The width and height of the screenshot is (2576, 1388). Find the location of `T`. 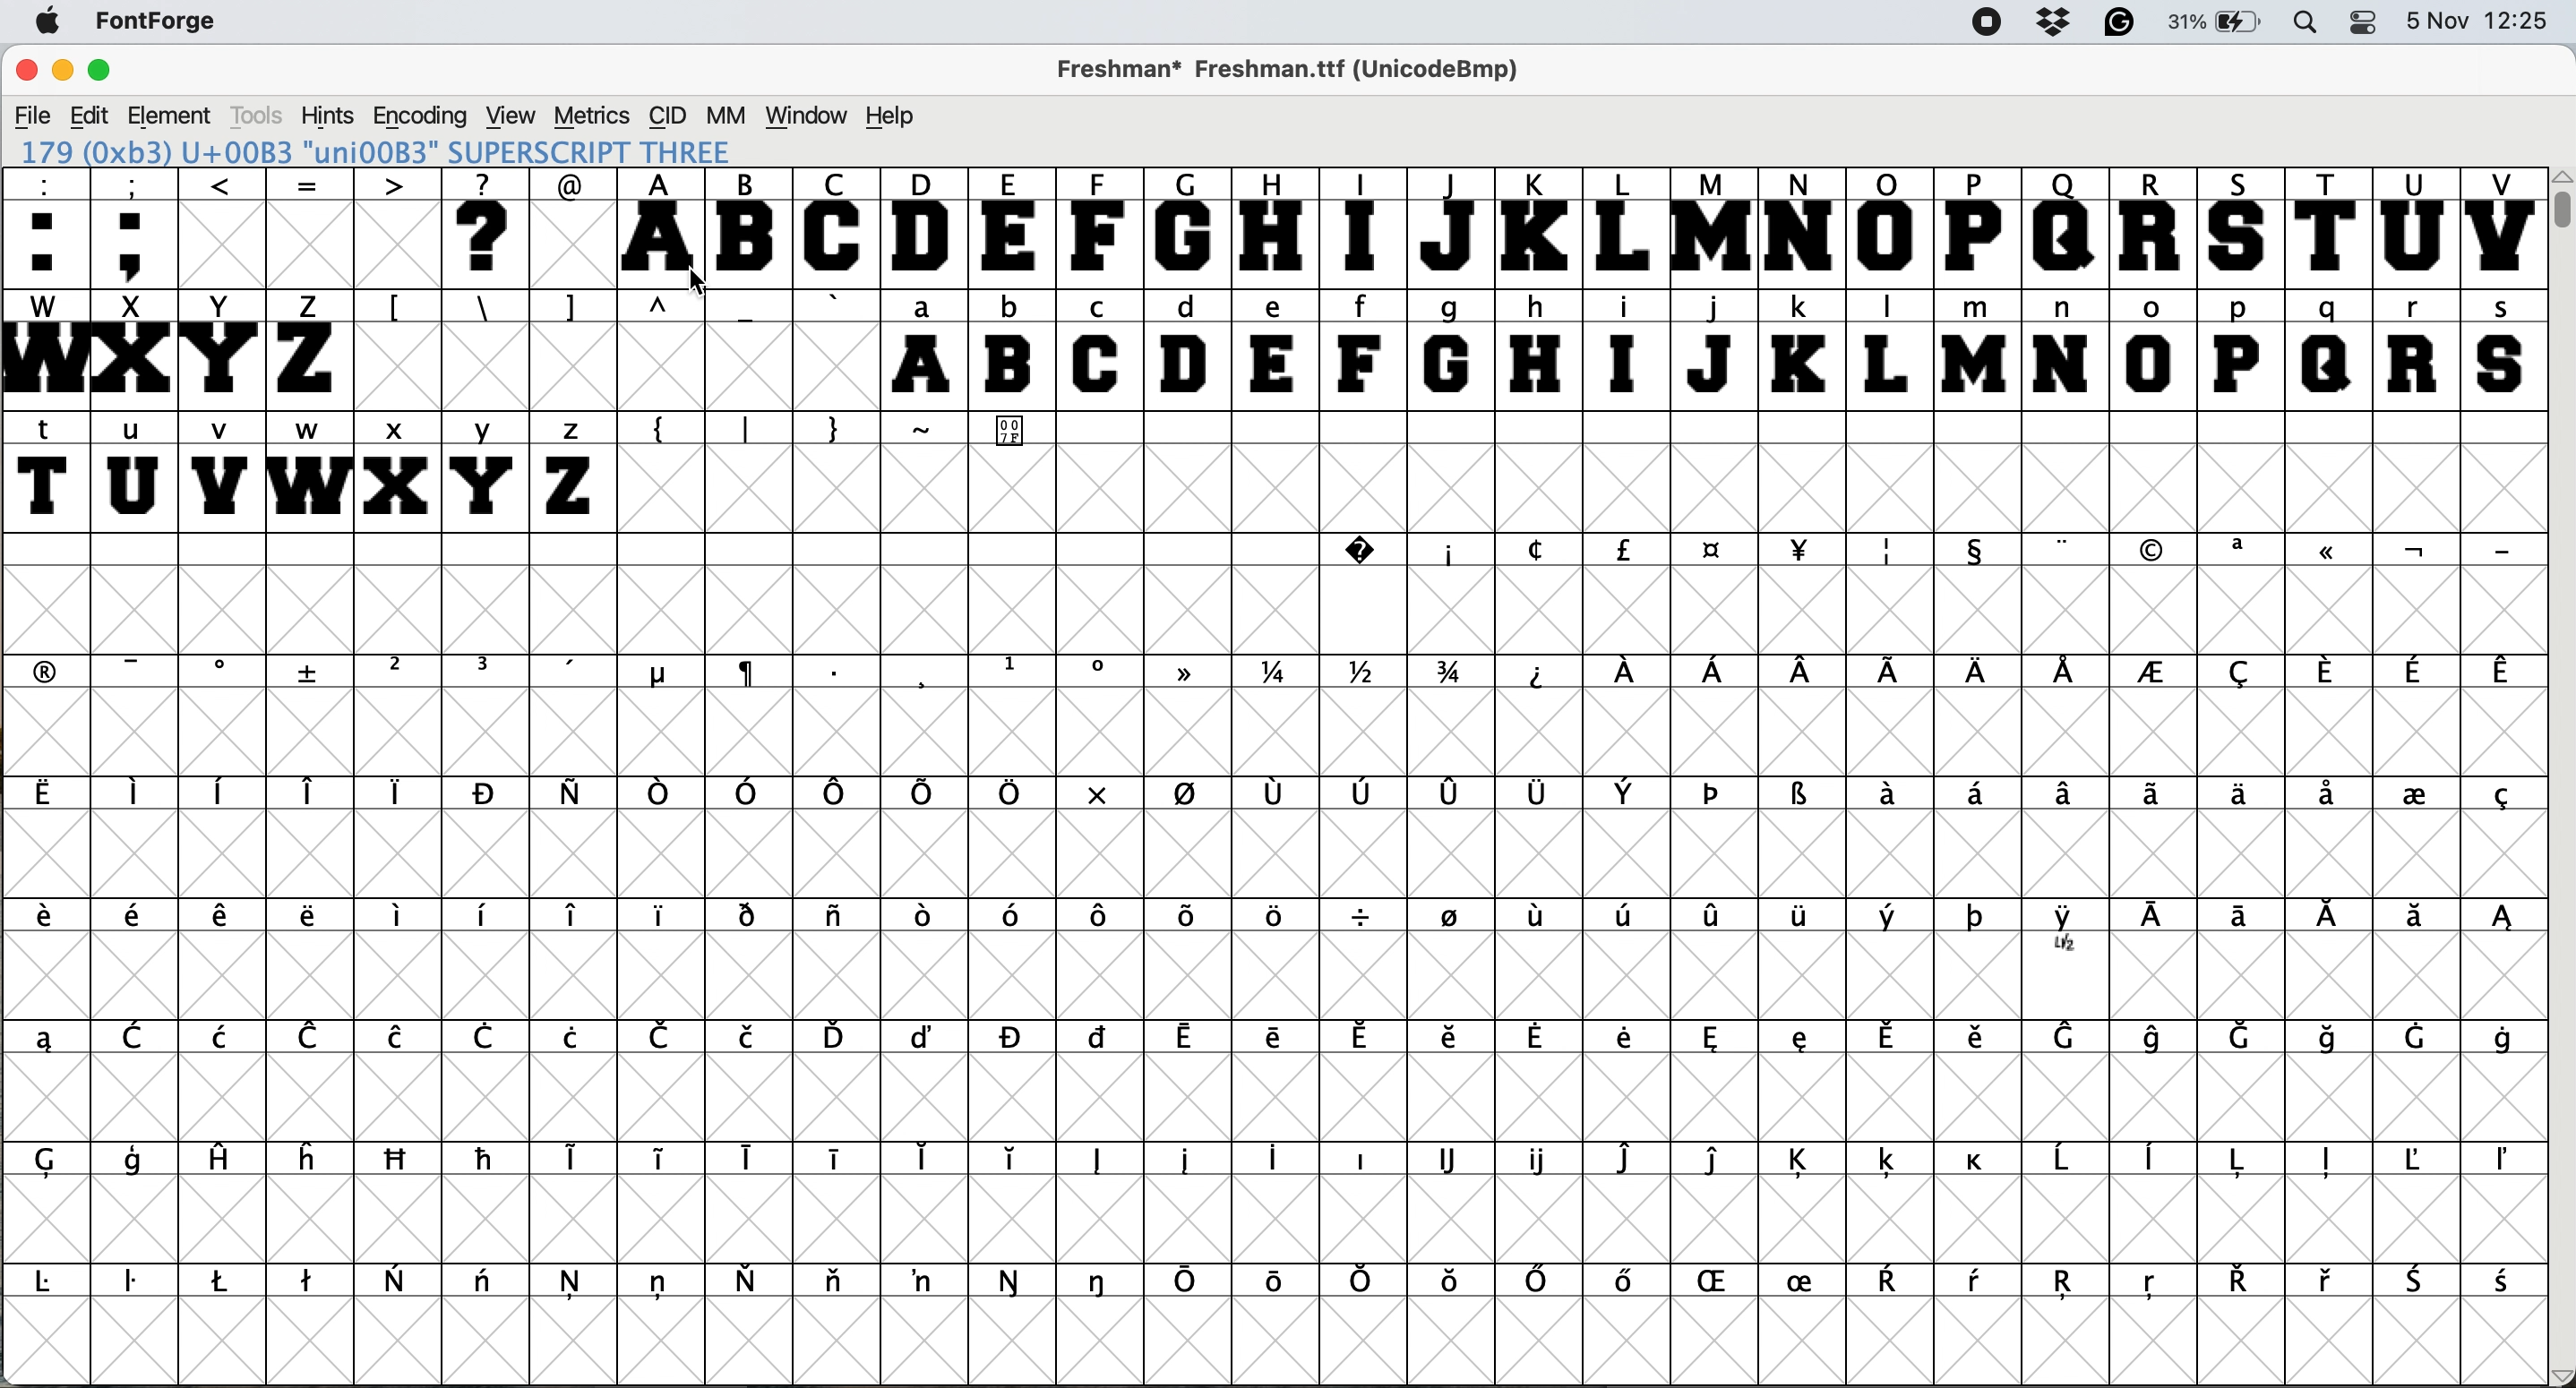

T is located at coordinates (2325, 226).